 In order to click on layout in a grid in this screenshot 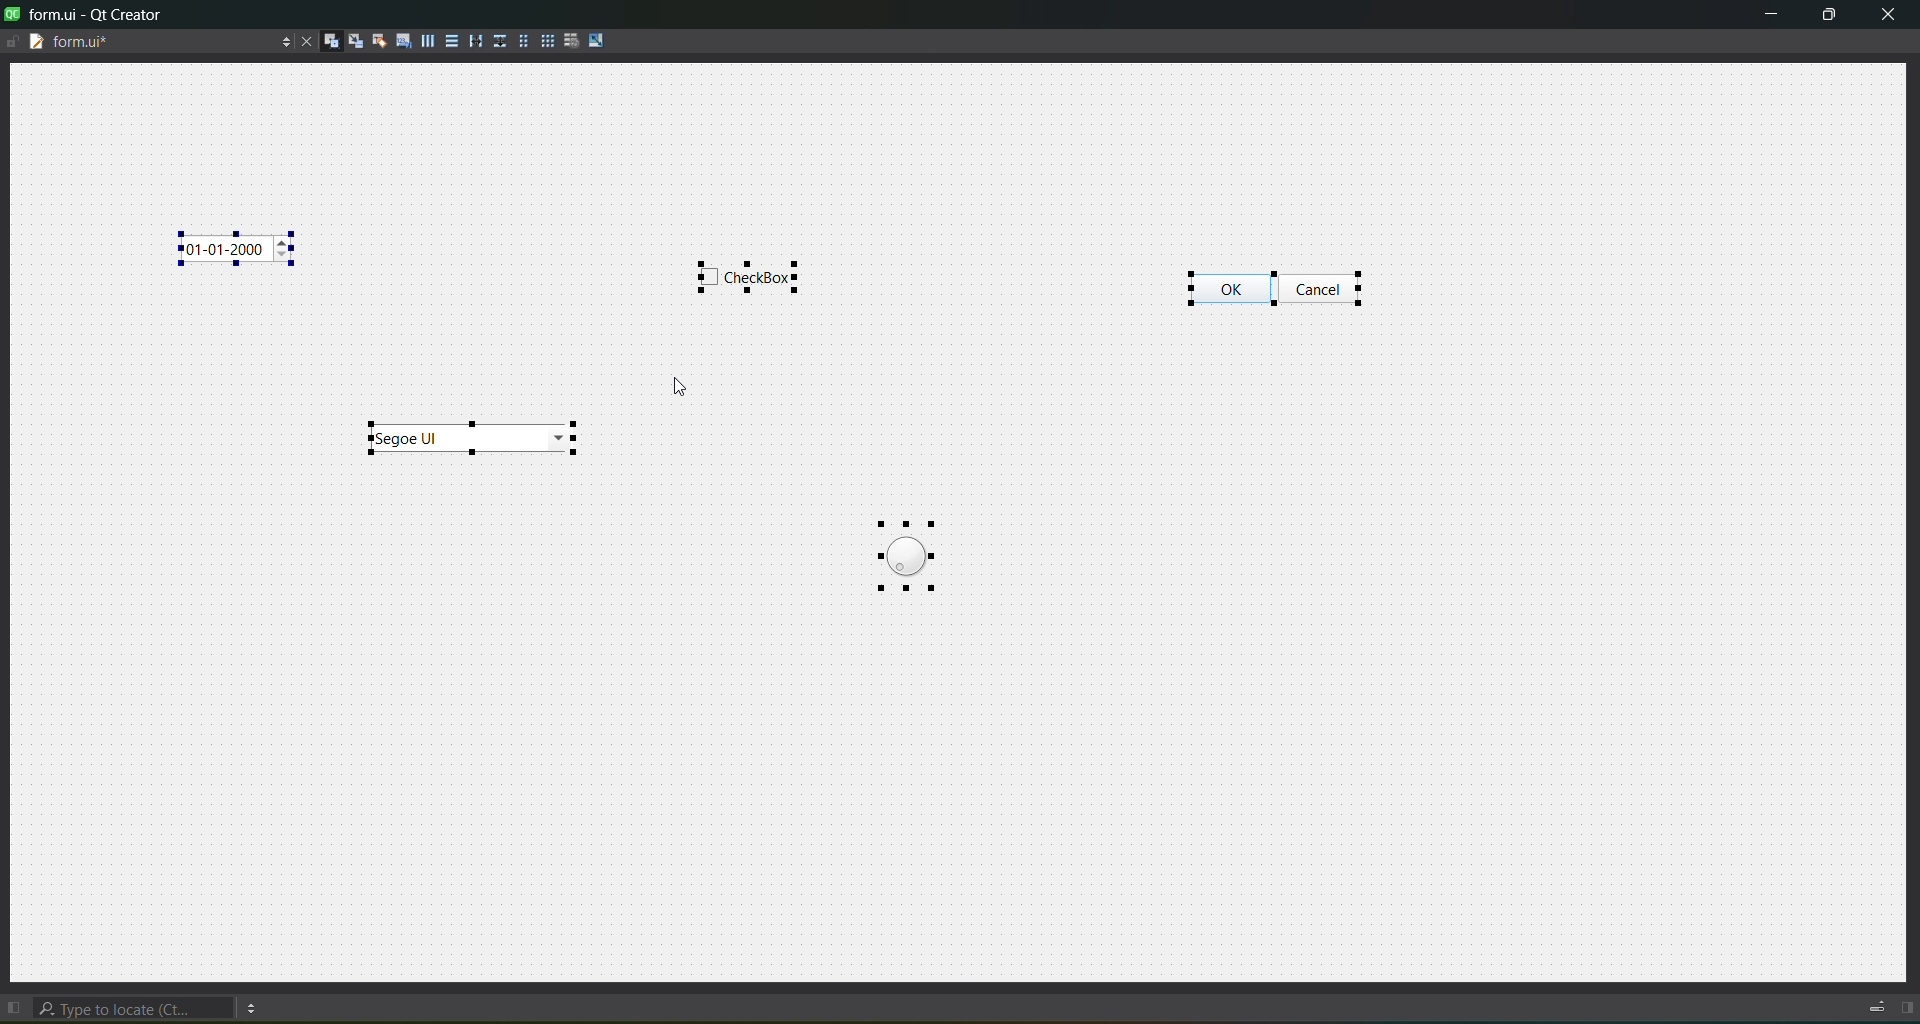, I will do `click(546, 40)`.